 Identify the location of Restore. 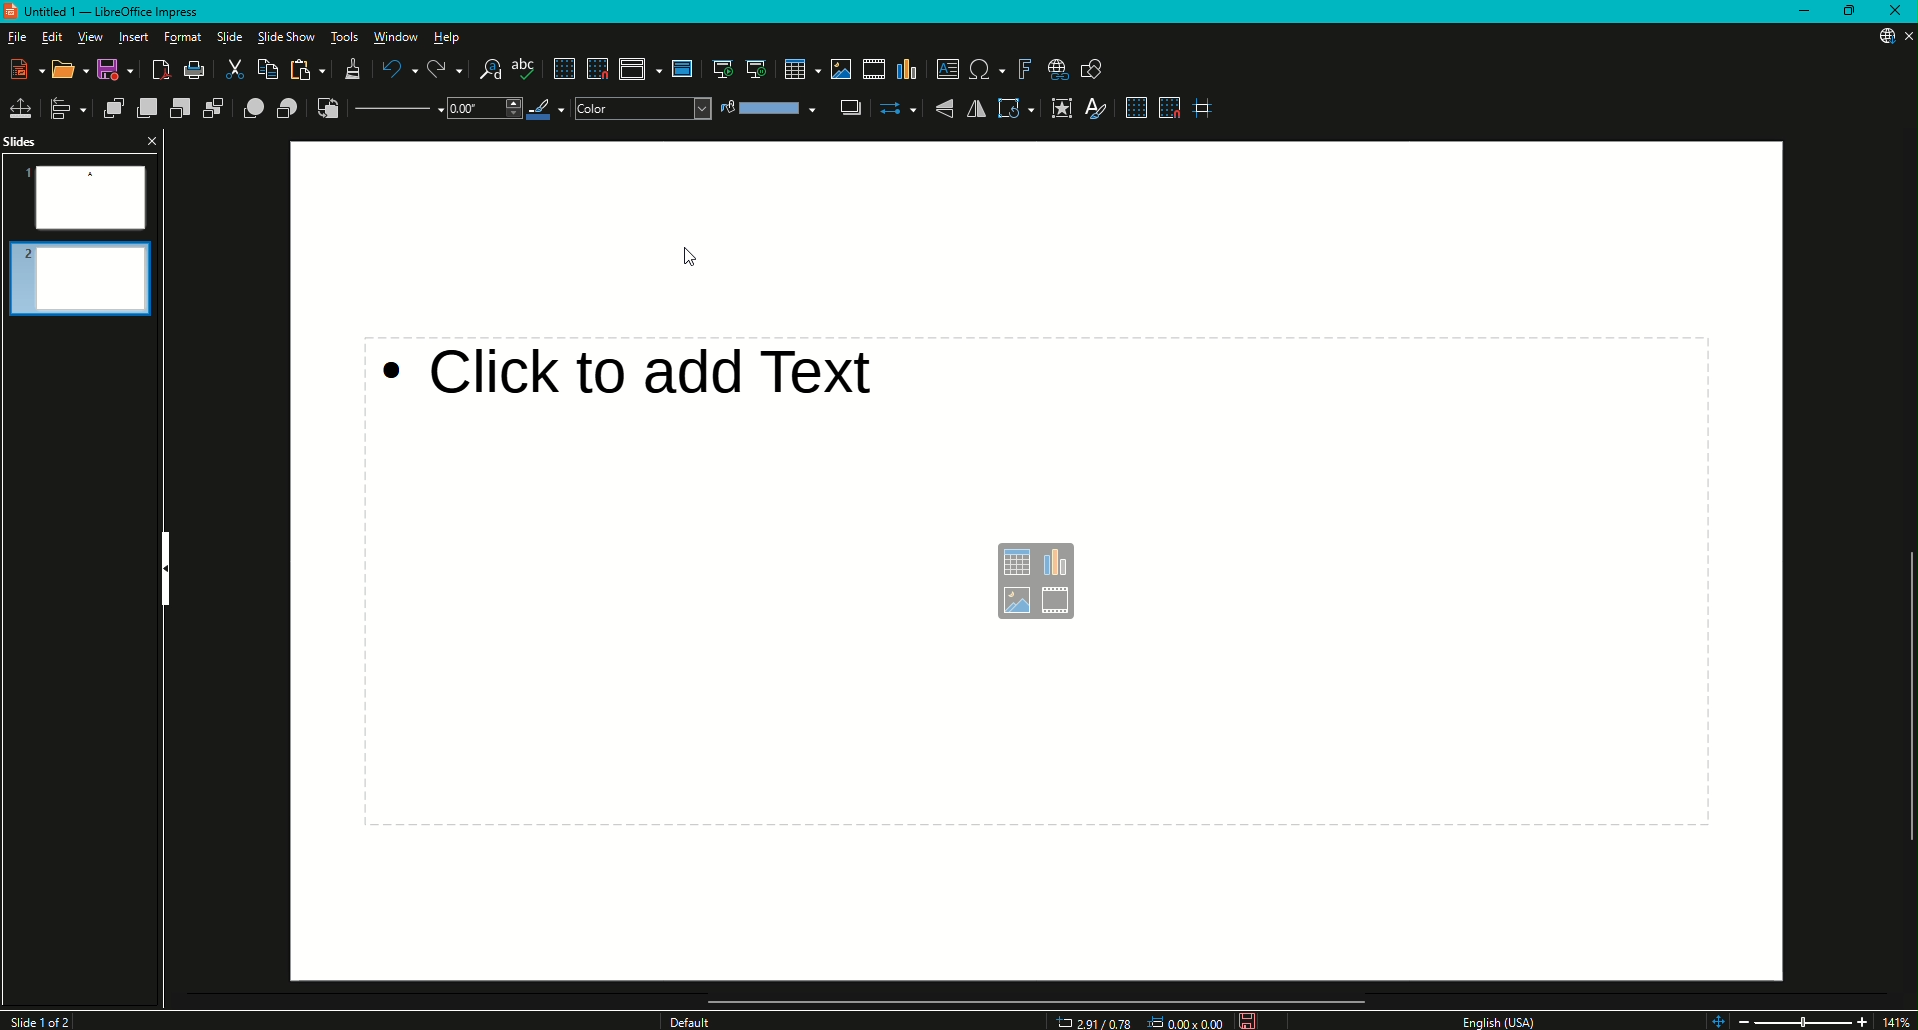
(1851, 12).